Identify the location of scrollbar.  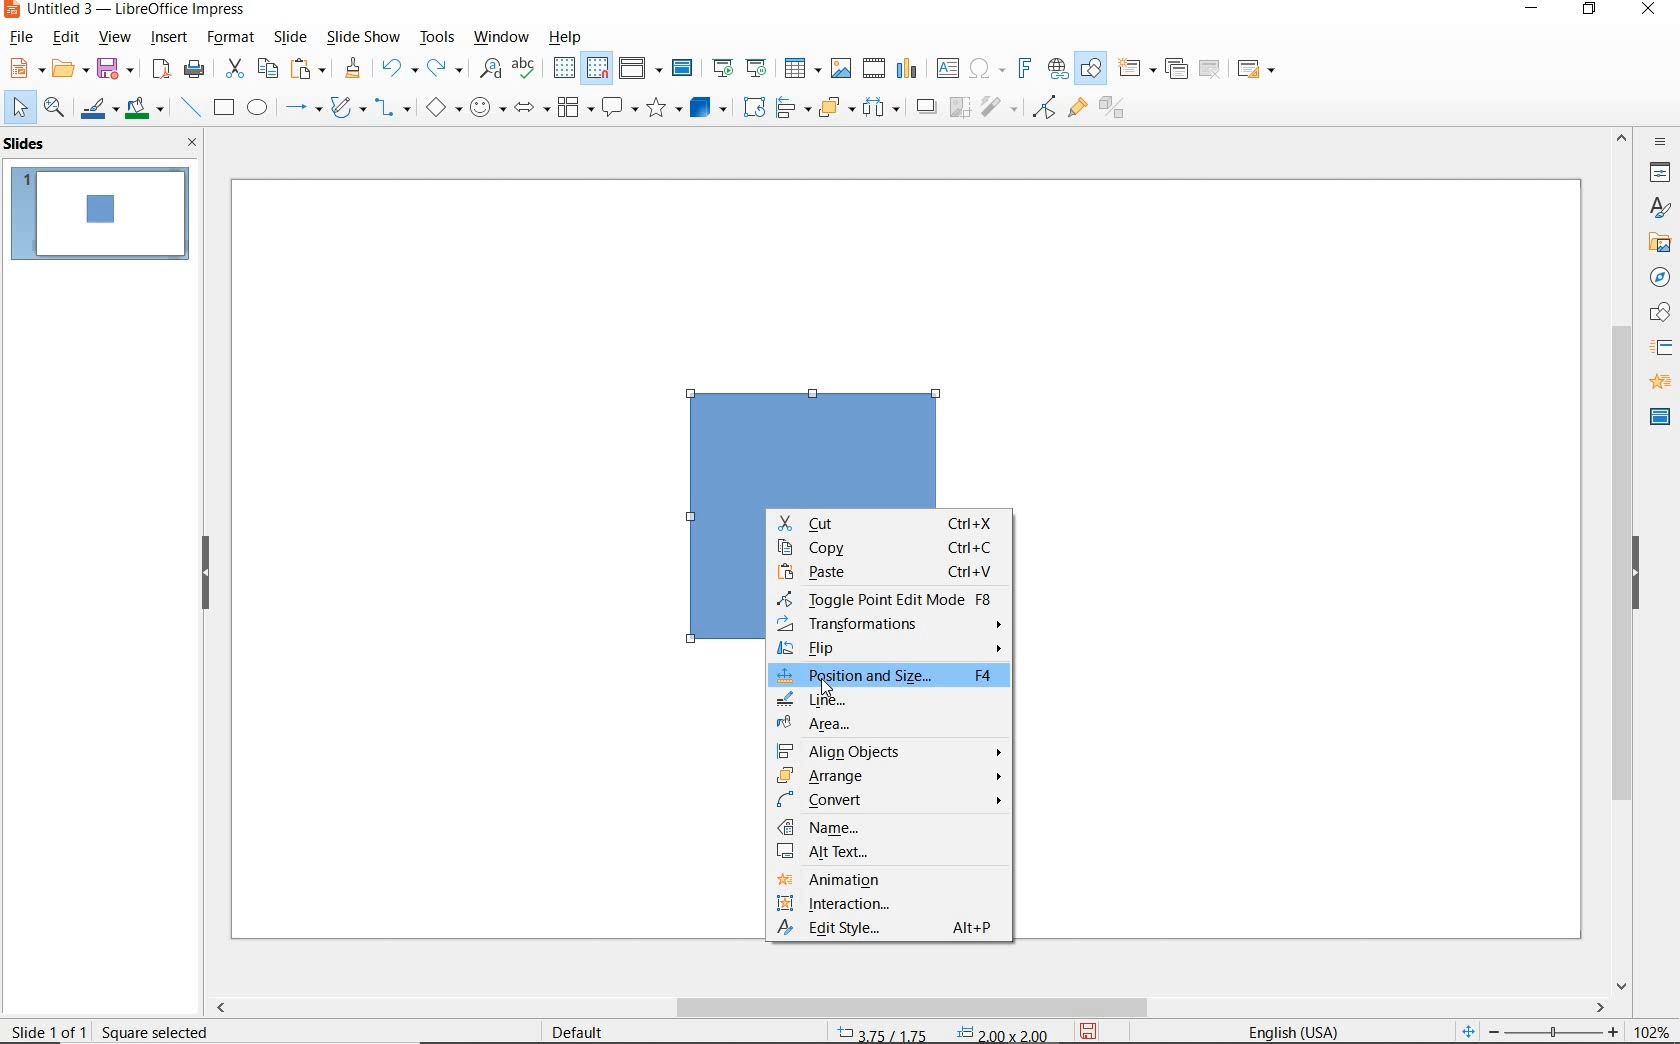
(911, 1008).